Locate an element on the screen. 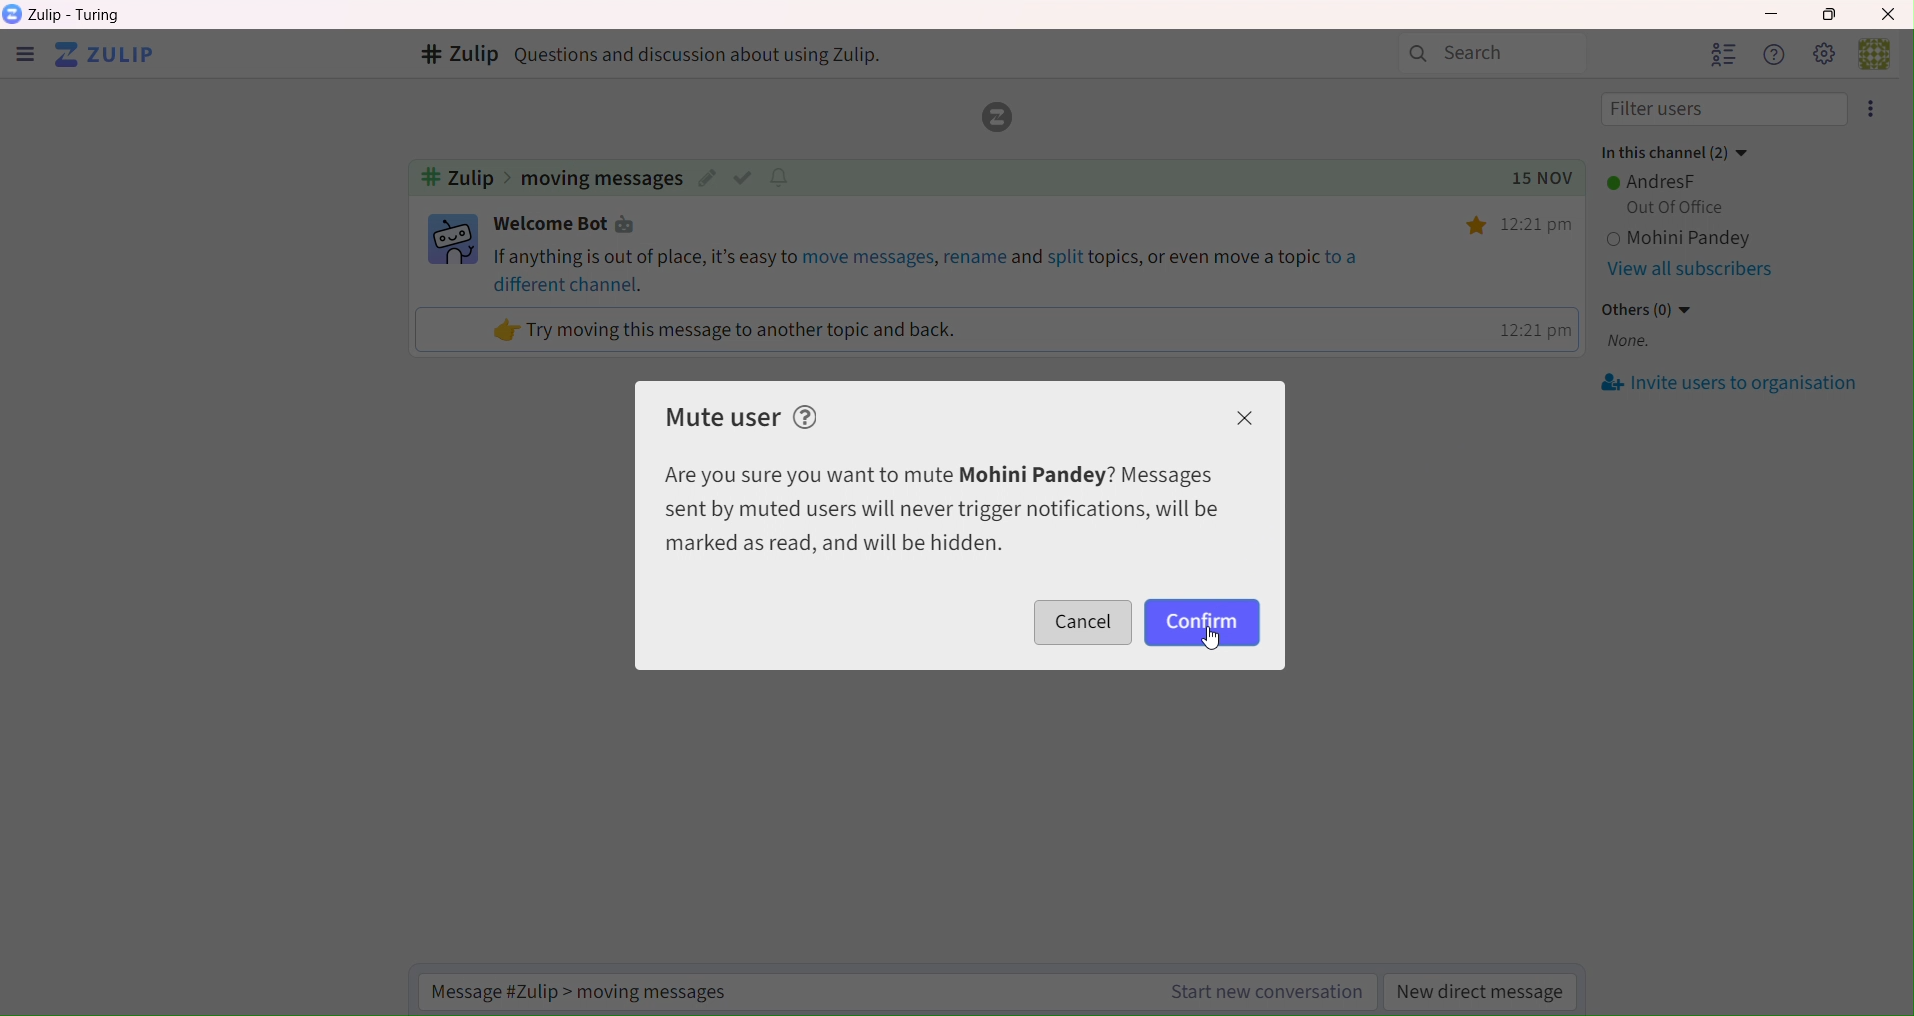  If anything is out of place, it’s easy to move messages, rename and split topics, or even move a topic to a
different channel. is located at coordinates (931, 269).